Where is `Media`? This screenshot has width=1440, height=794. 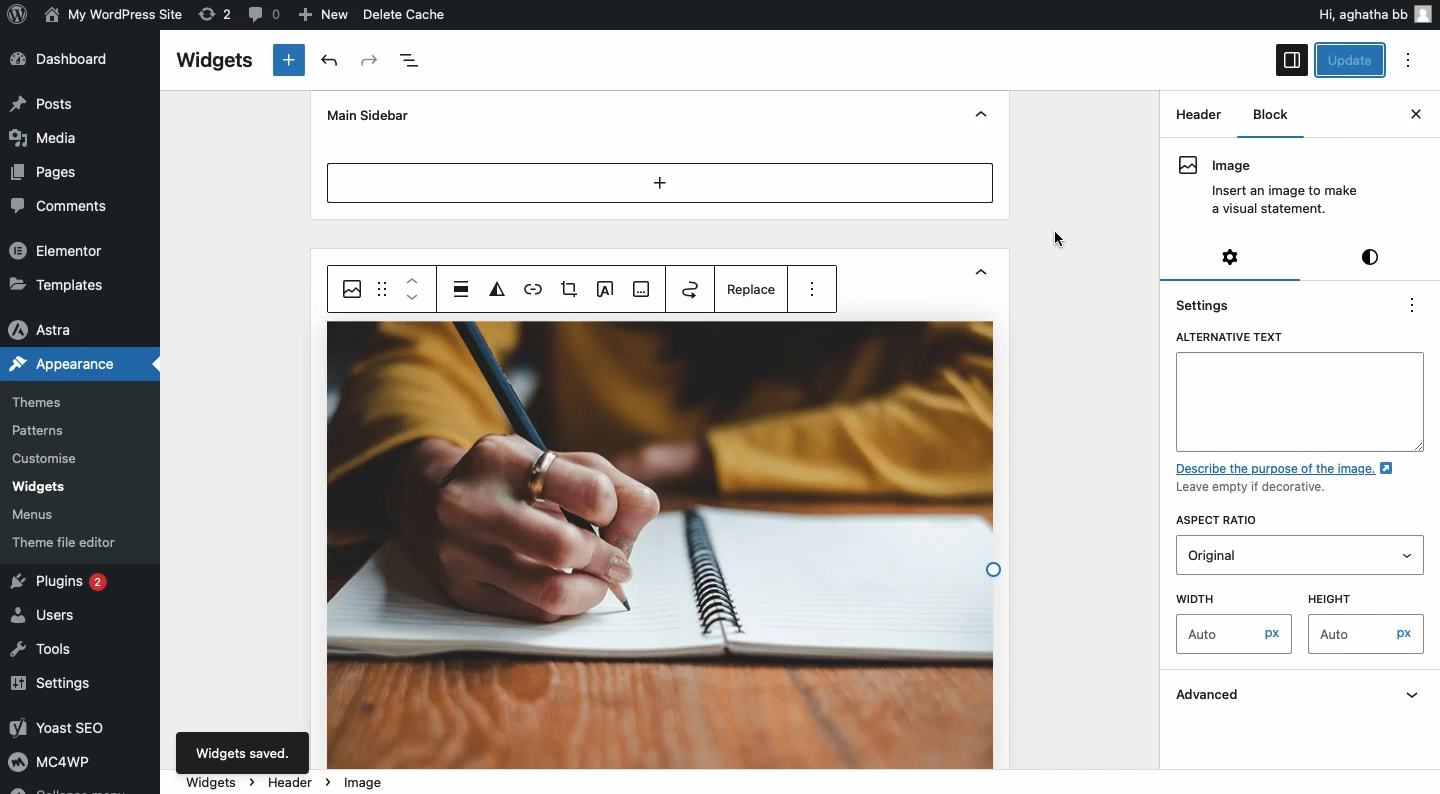
Media is located at coordinates (46, 136).